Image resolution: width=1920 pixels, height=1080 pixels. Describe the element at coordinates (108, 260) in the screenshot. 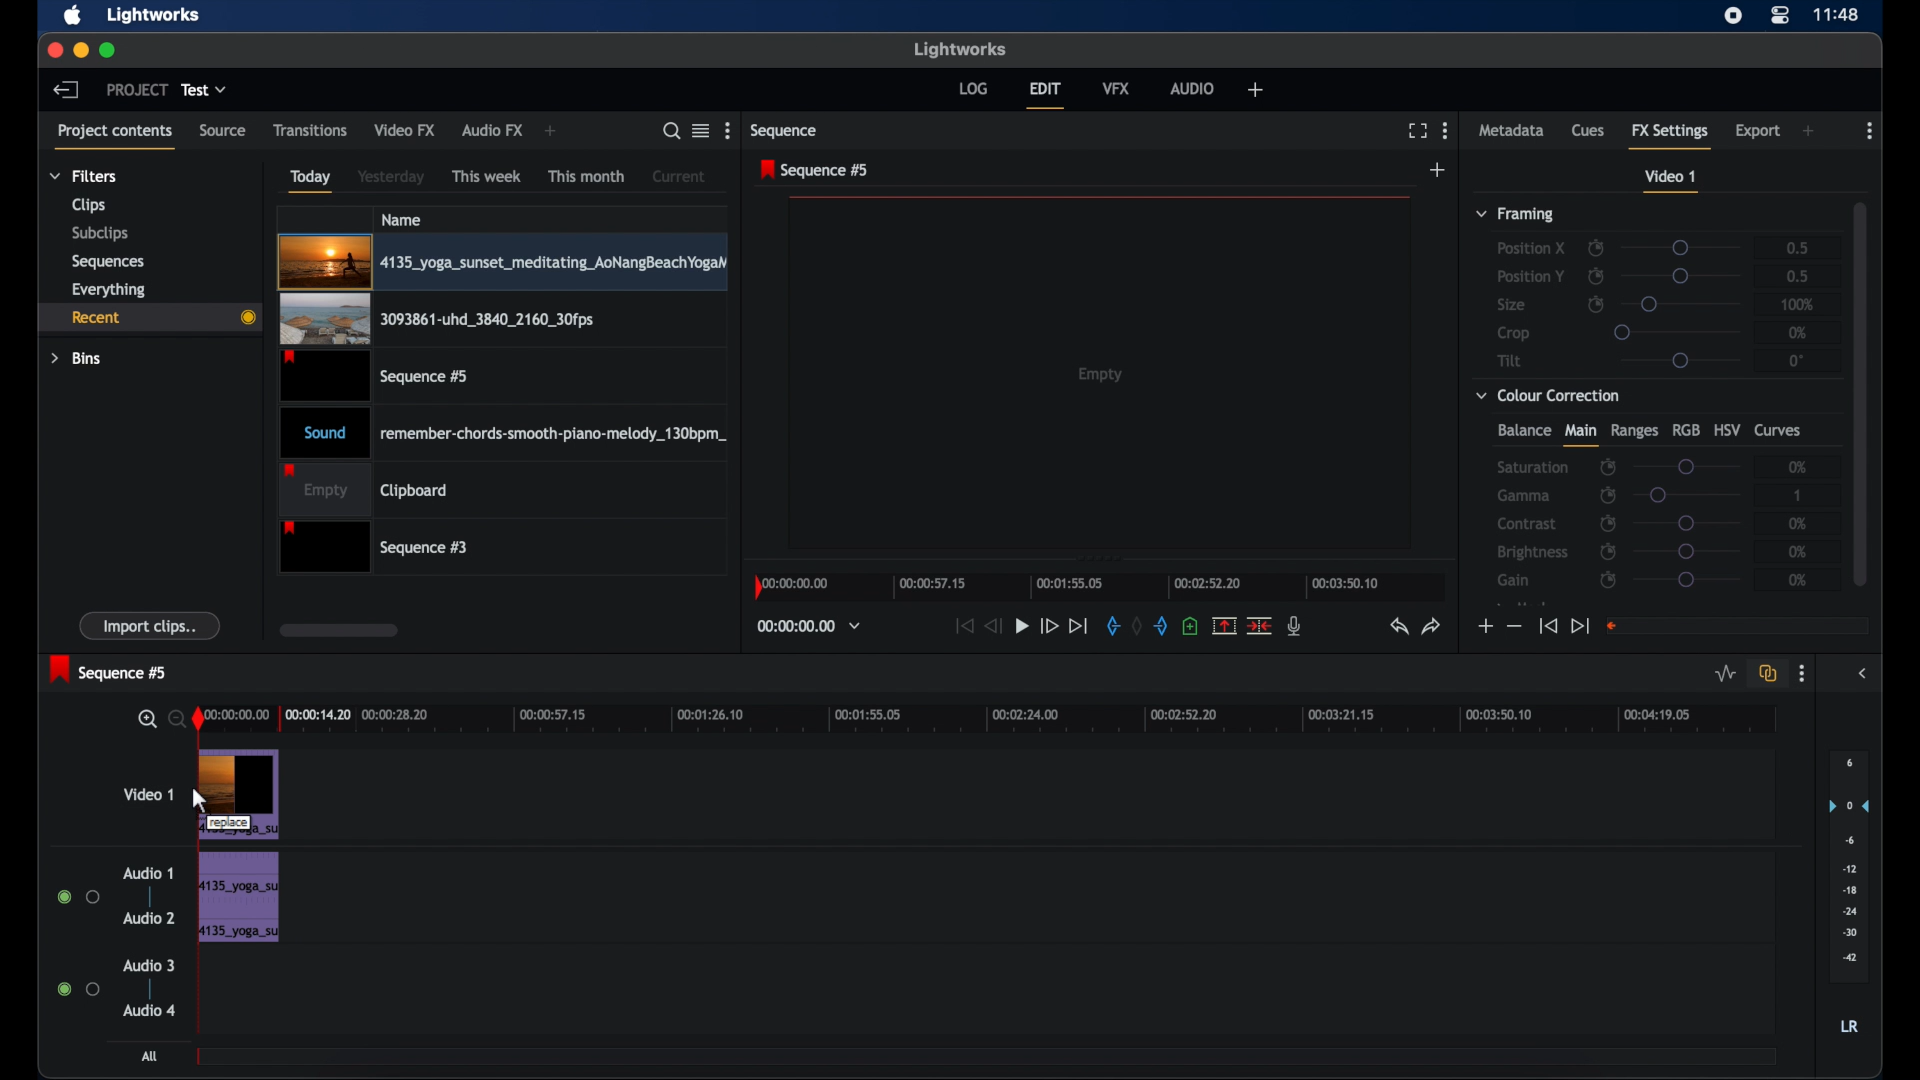

I see `sequences` at that location.